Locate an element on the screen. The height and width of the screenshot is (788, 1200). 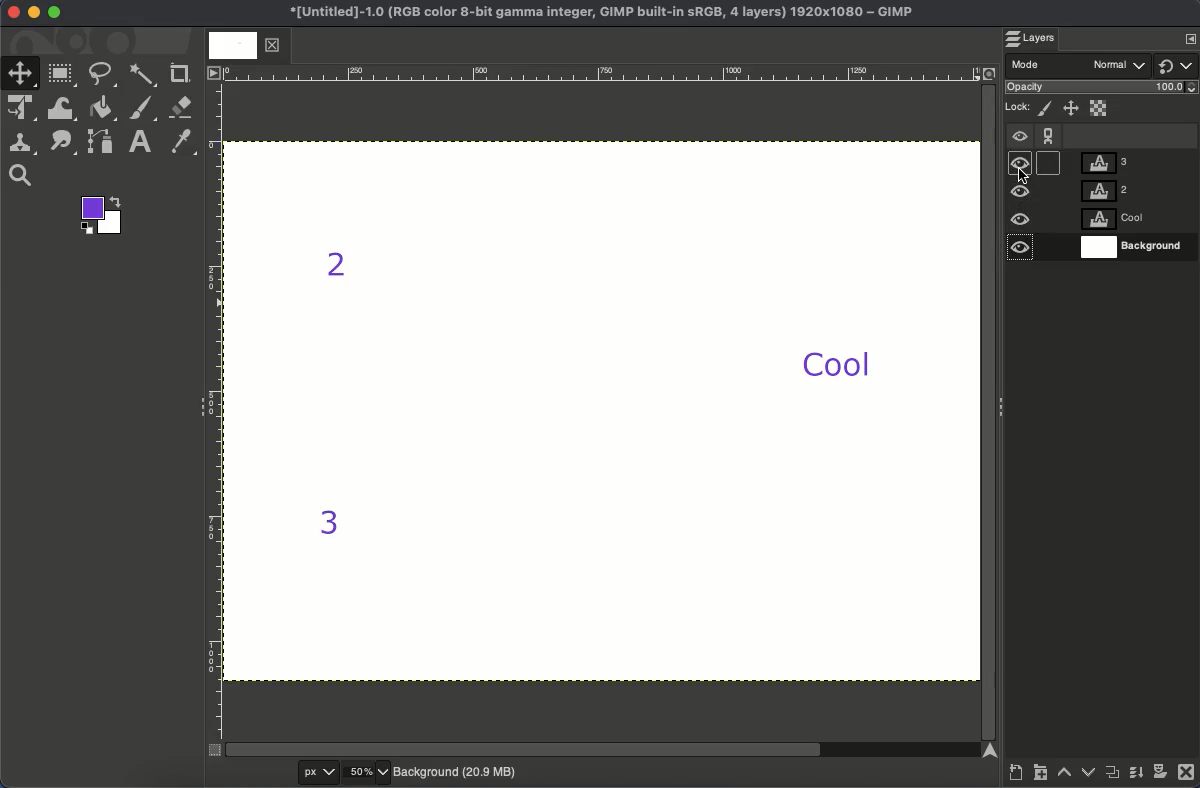
Create a new layer is located at coordinates (1015, 775).